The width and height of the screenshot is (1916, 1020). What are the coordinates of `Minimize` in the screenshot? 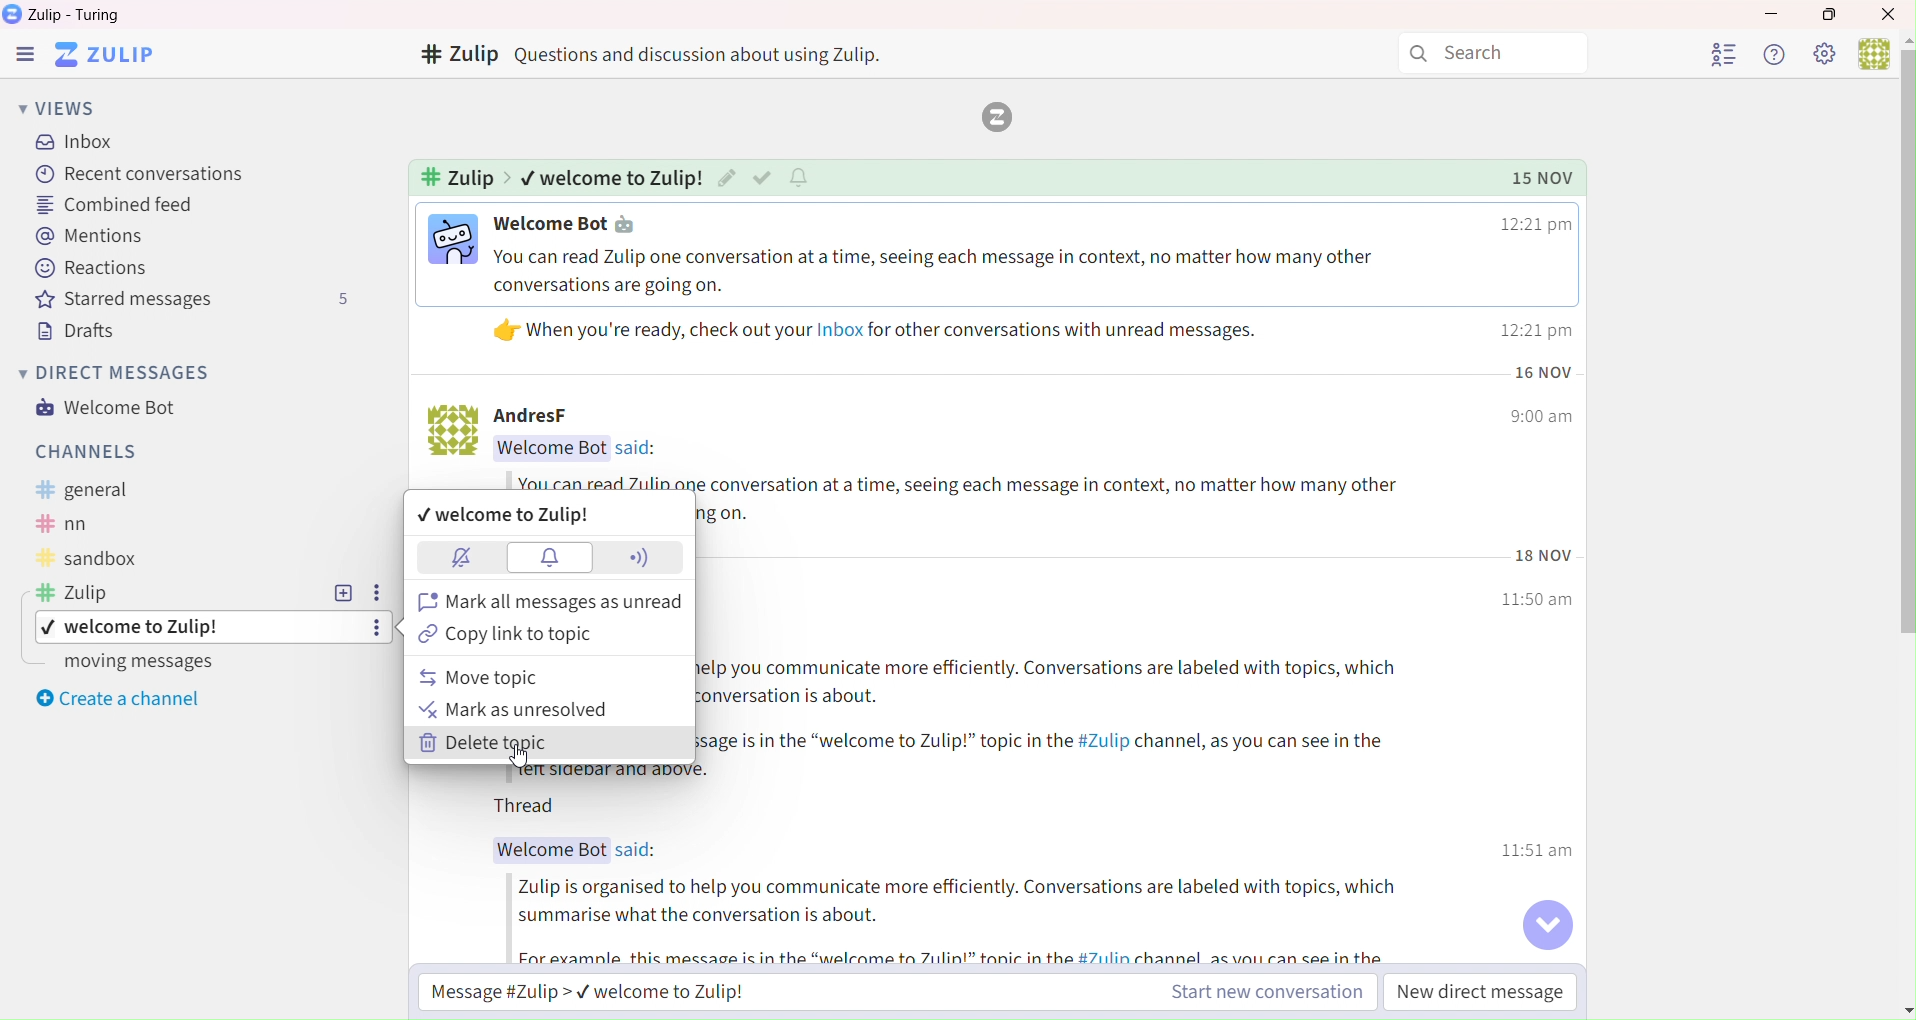 It's located at (1770, 16).